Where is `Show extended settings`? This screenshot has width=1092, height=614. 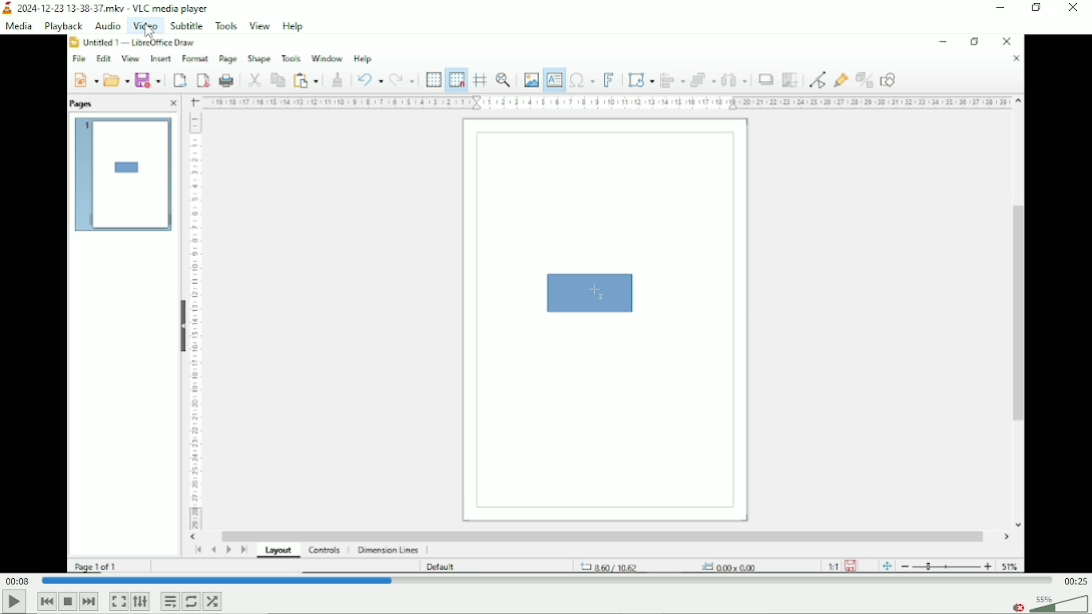 Show extended settings is located at coordinates (139, 601).